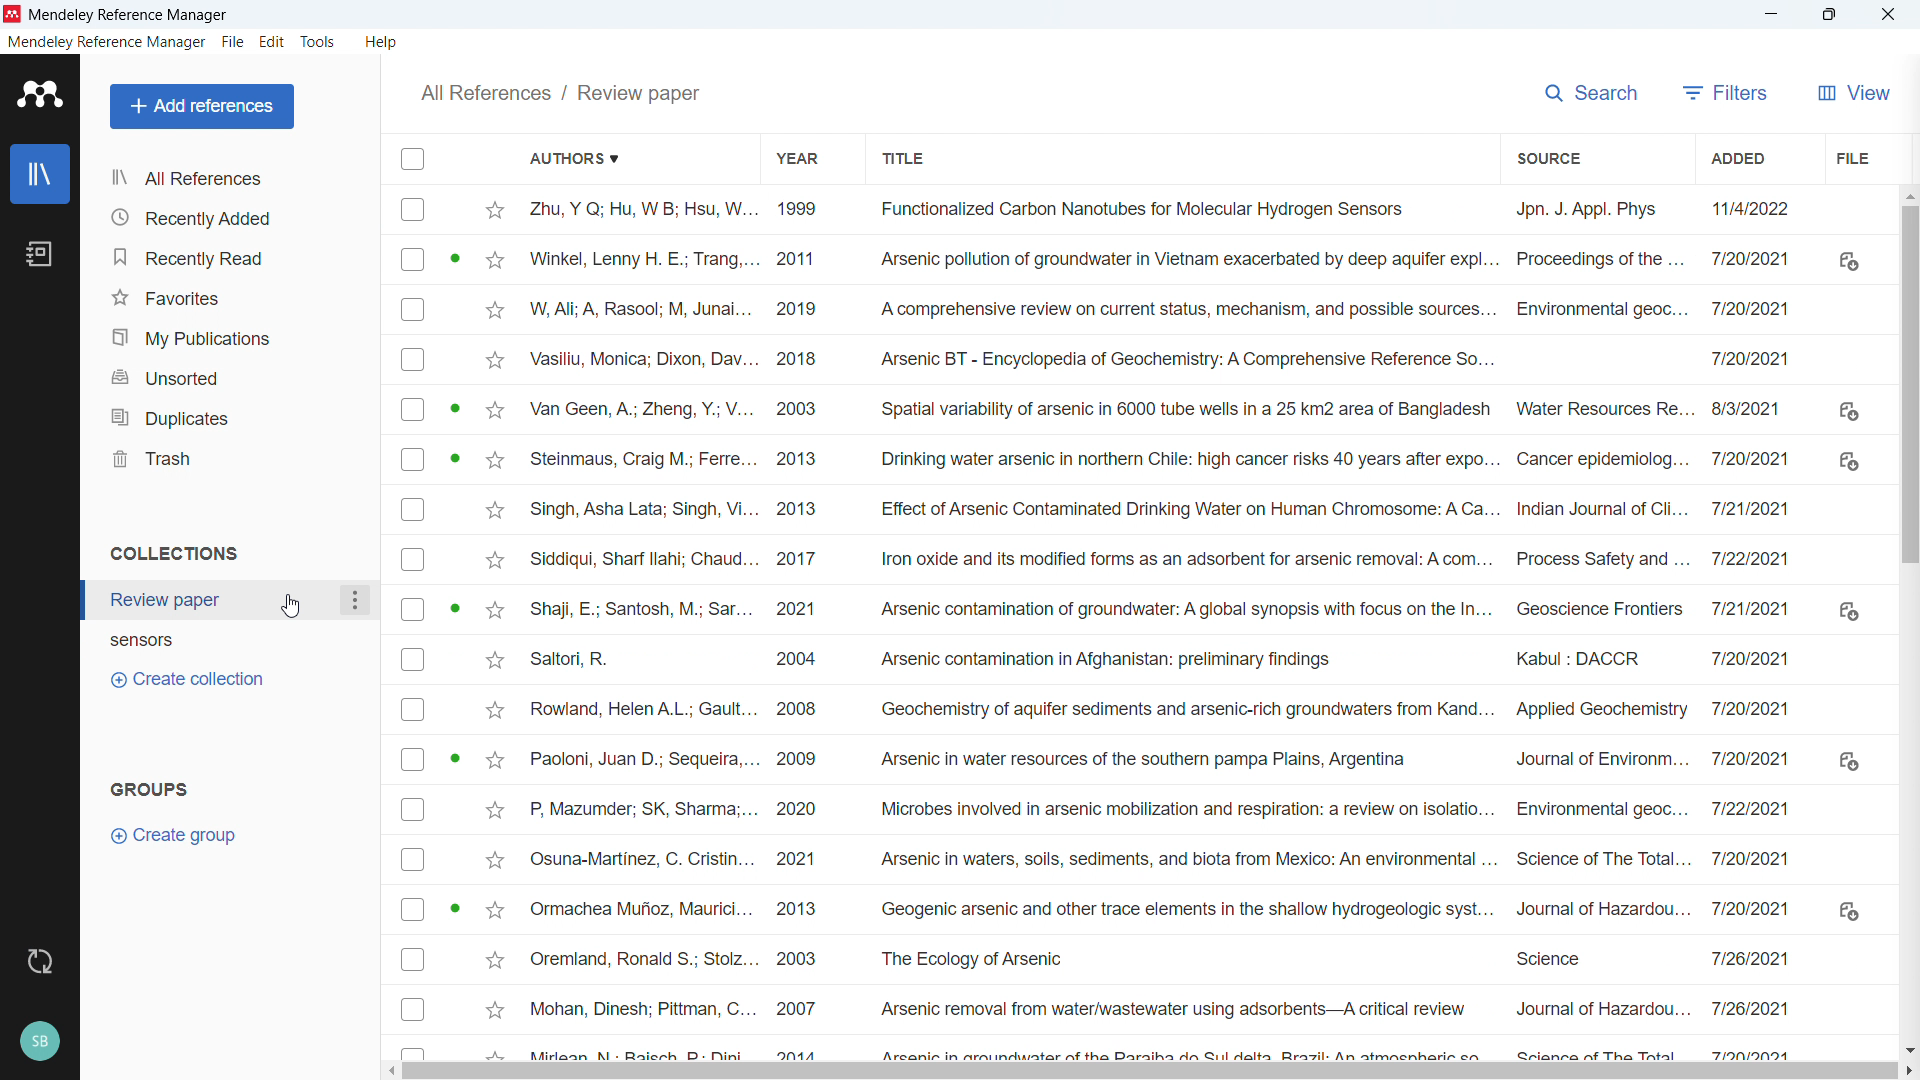 This screenshot has width=1920, height=1080. I want to click on Create collection , so click(189, 681).